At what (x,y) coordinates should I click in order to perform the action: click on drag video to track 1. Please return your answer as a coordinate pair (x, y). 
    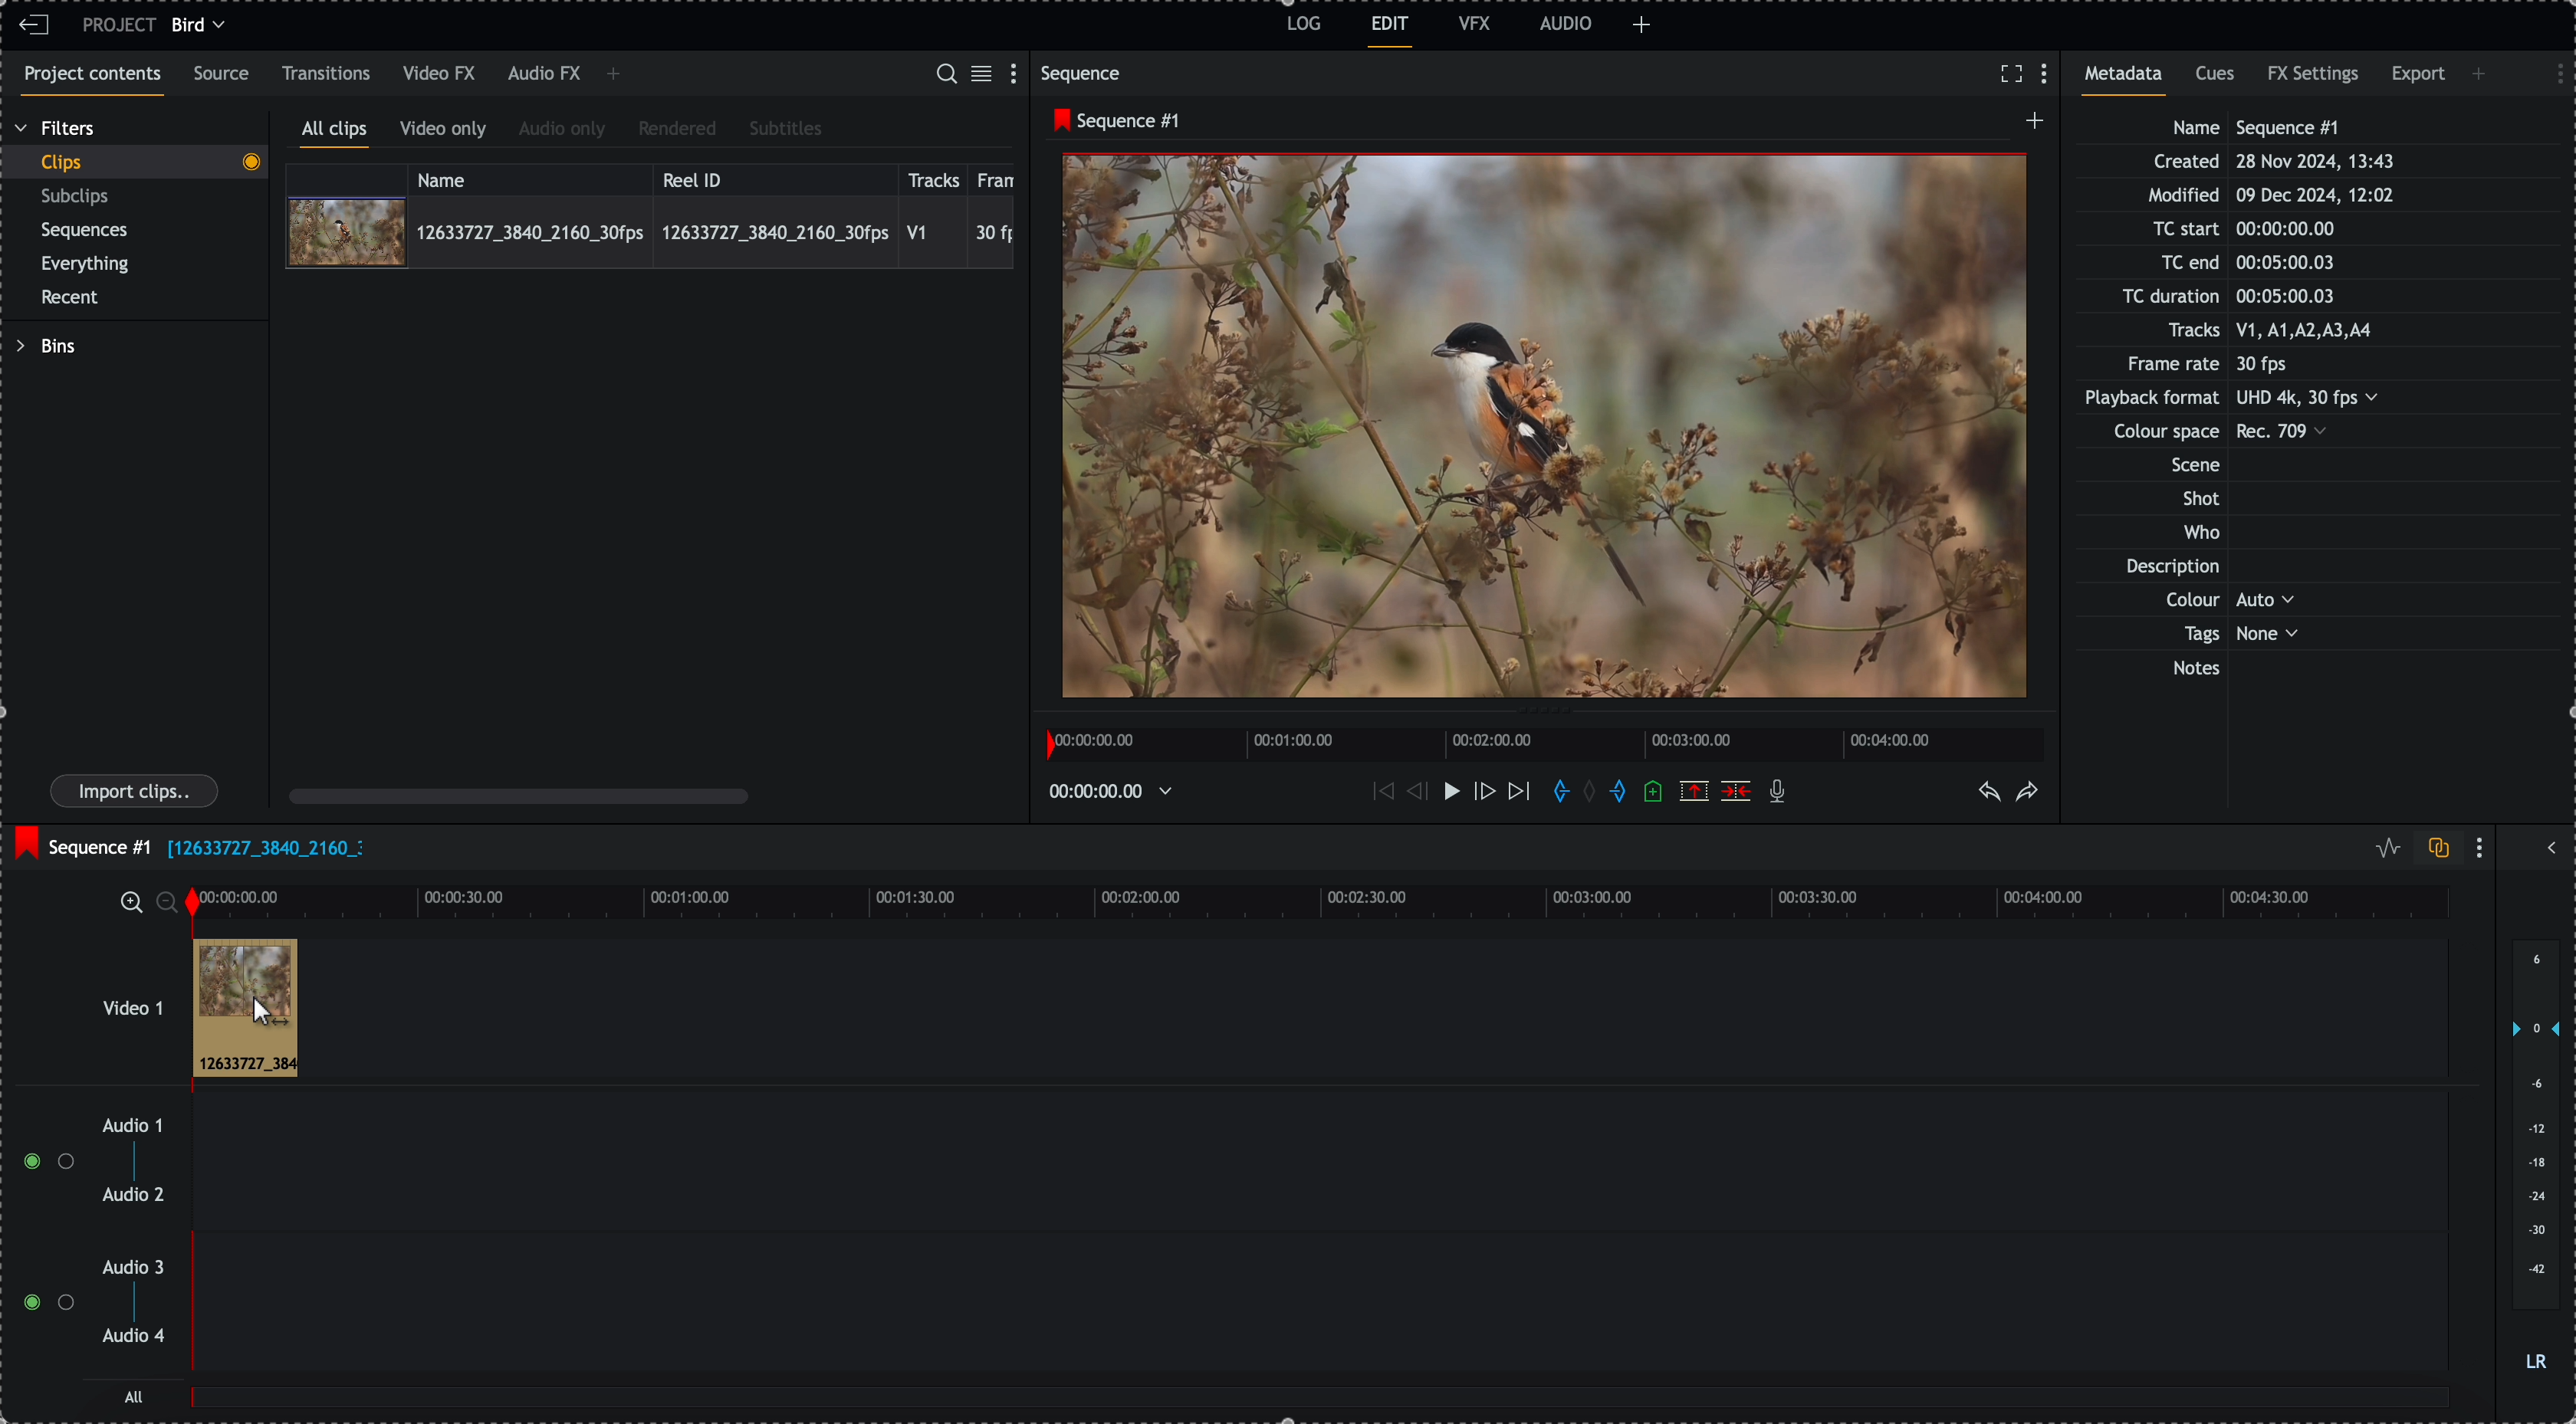
    Looking at the image, I should click on (241, 1002).